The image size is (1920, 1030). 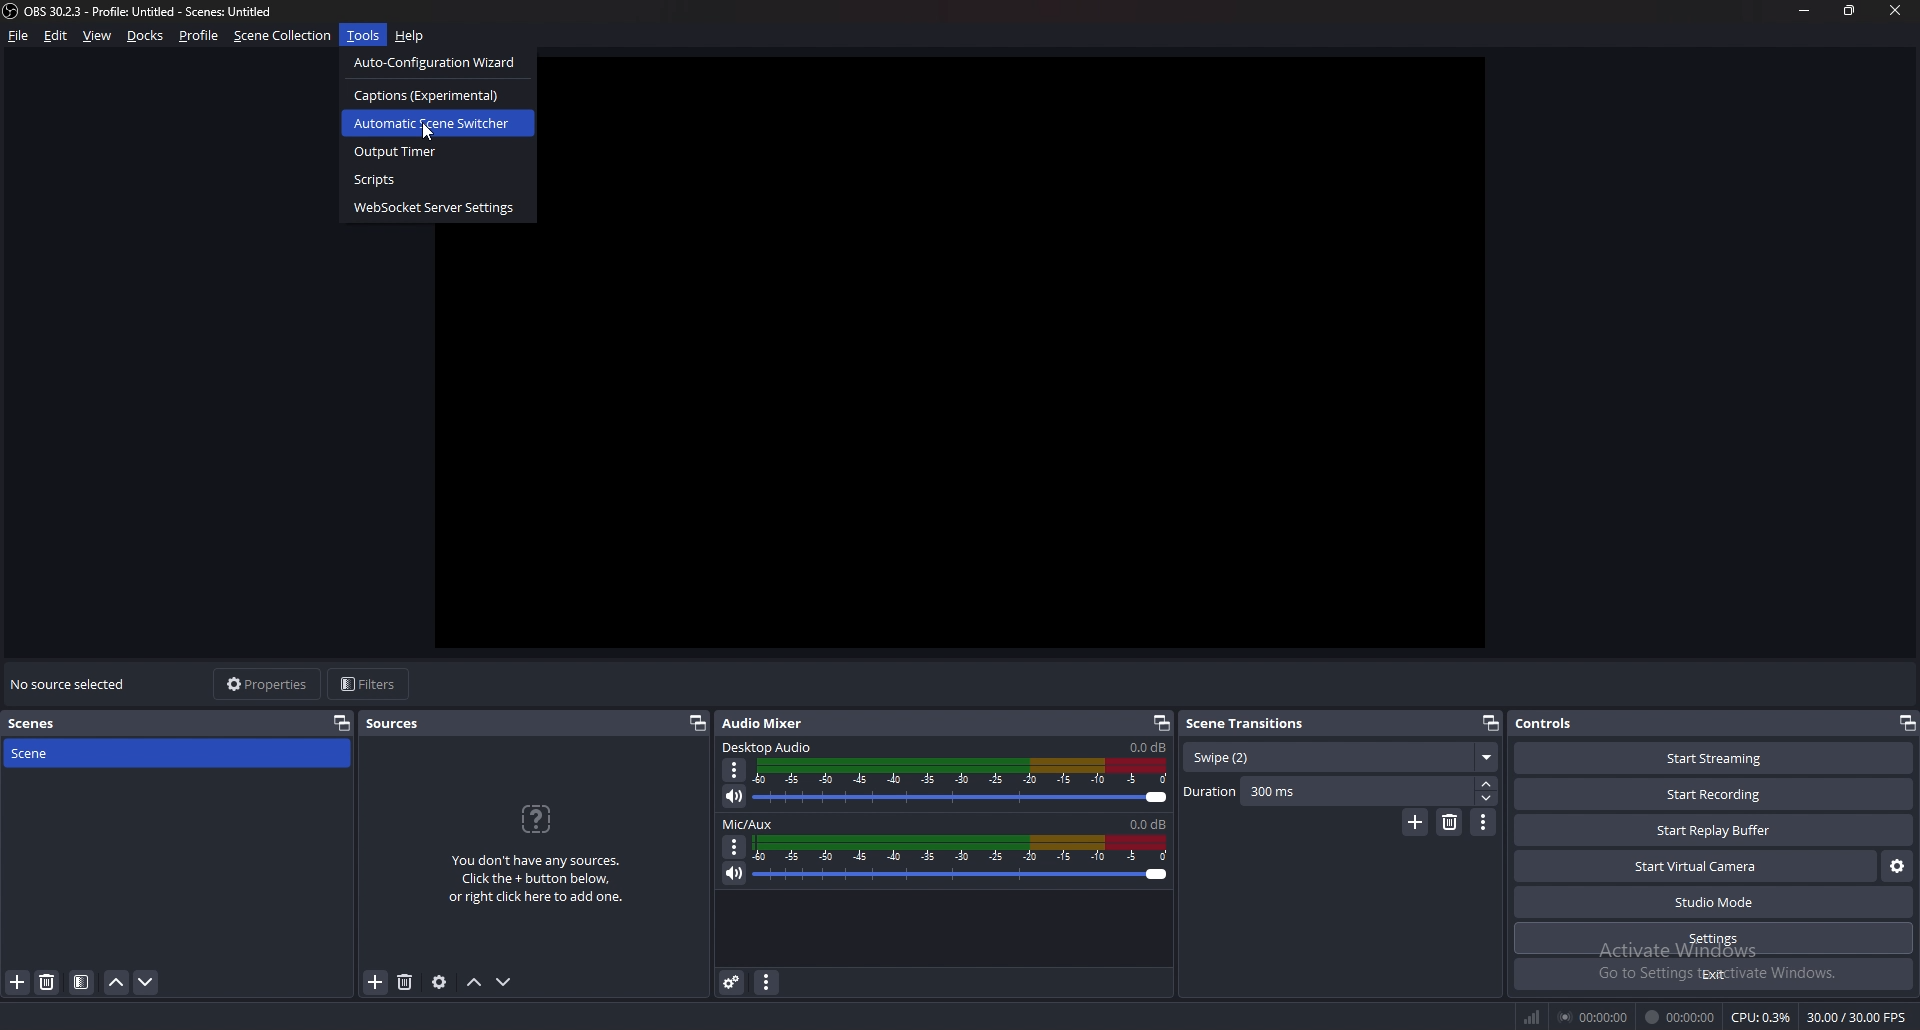 I want to click on audio mixer, so click(x=762, y=722).